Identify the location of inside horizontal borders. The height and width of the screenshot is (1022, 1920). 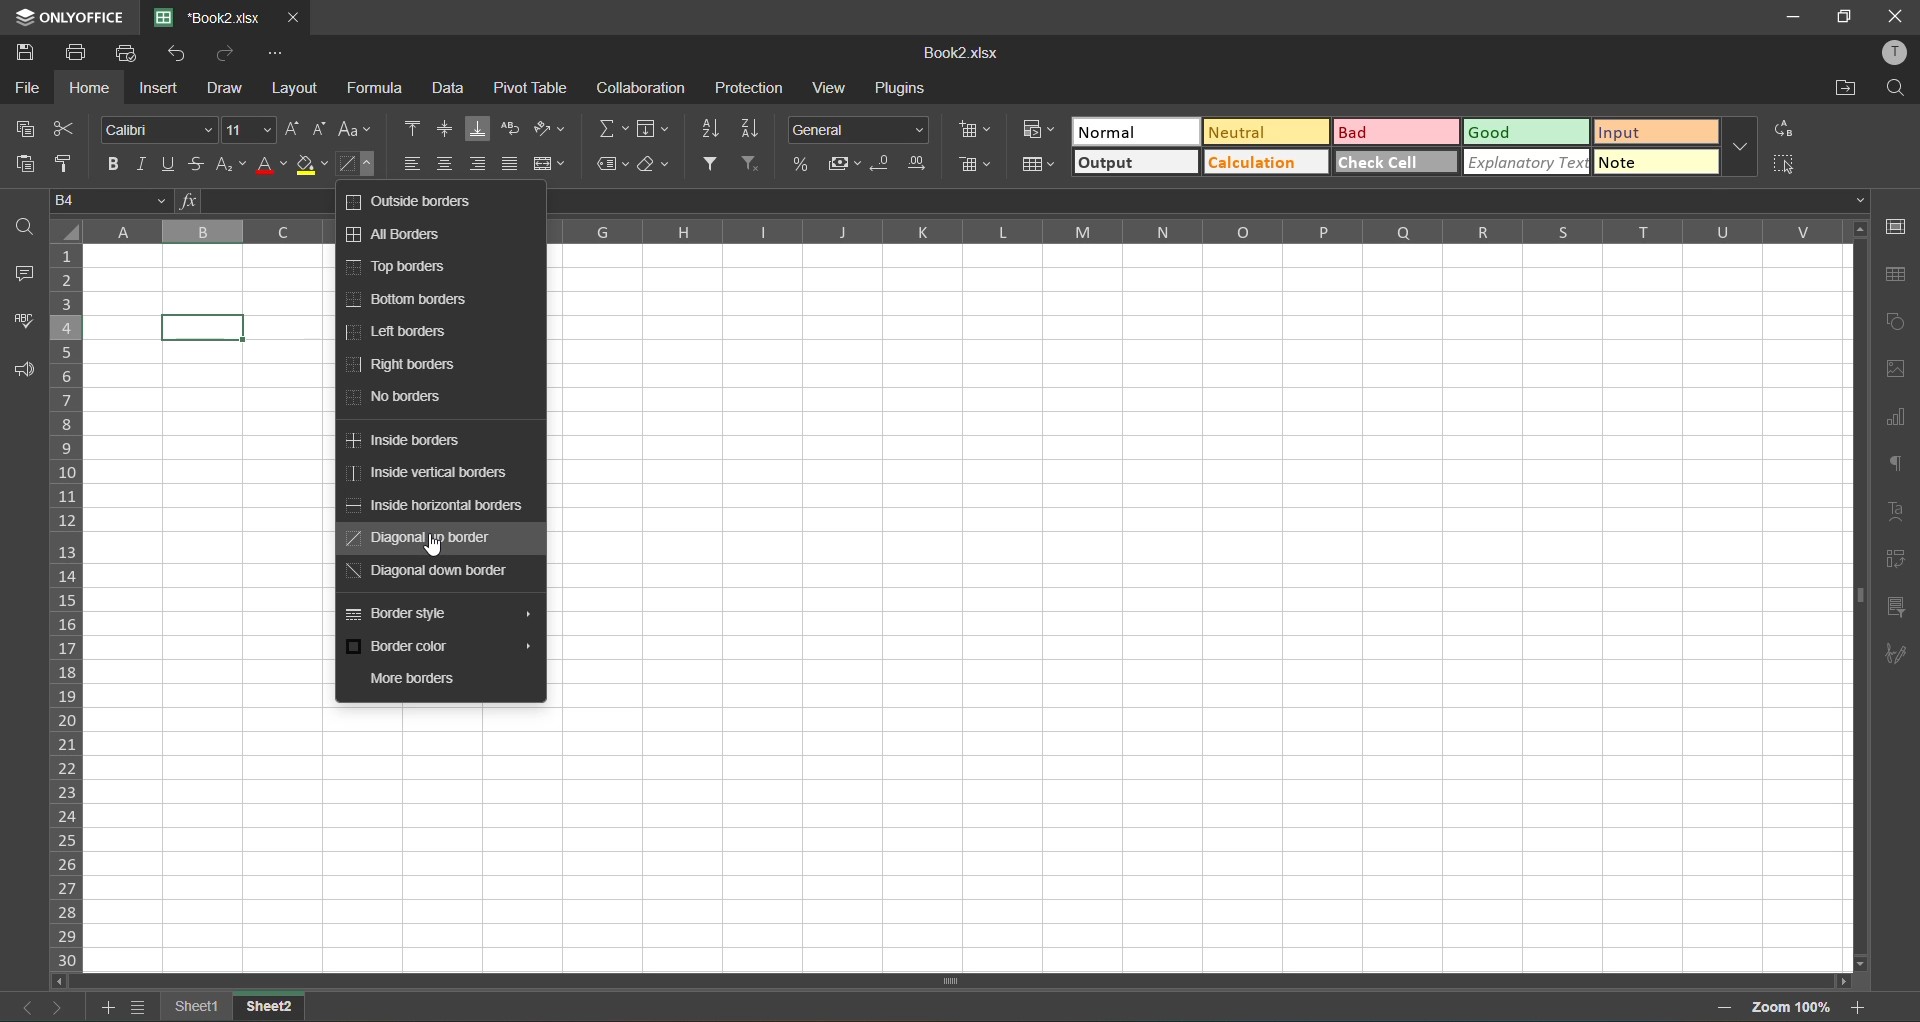
(441, 505).